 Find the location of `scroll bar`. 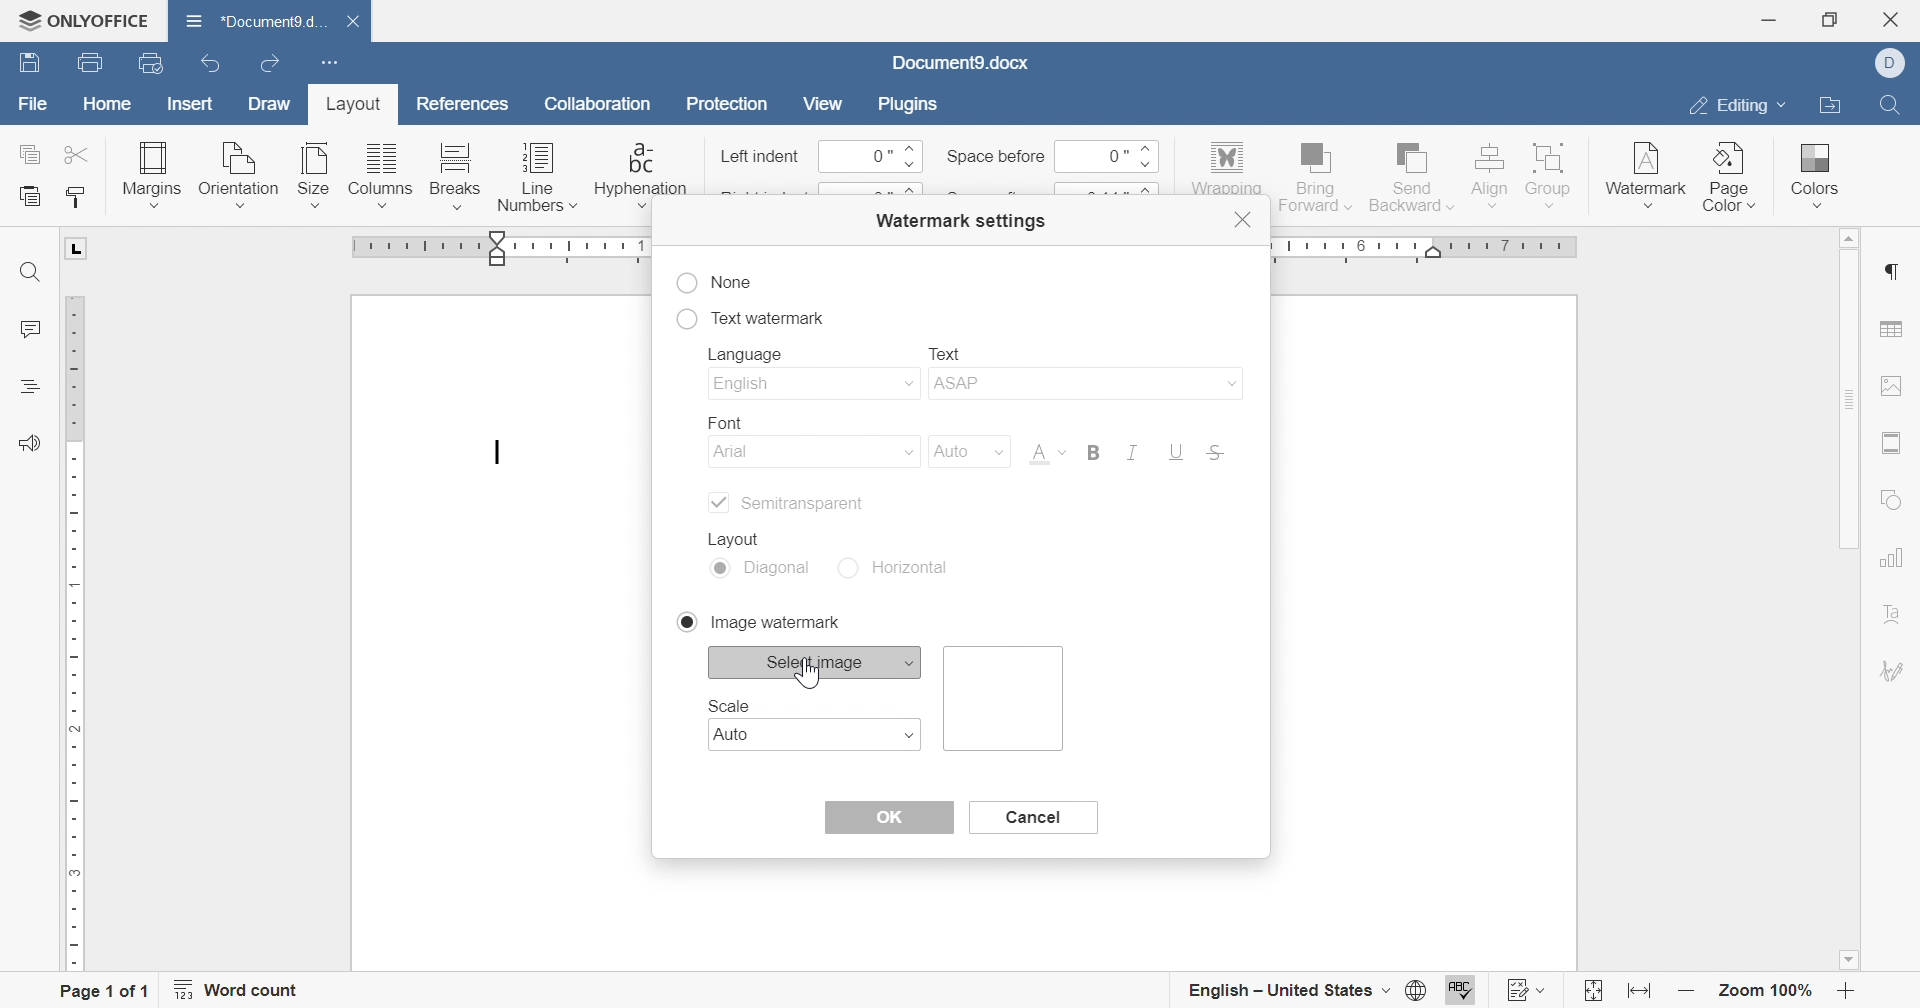

scroll bar is located at coordinates (1846, 399).